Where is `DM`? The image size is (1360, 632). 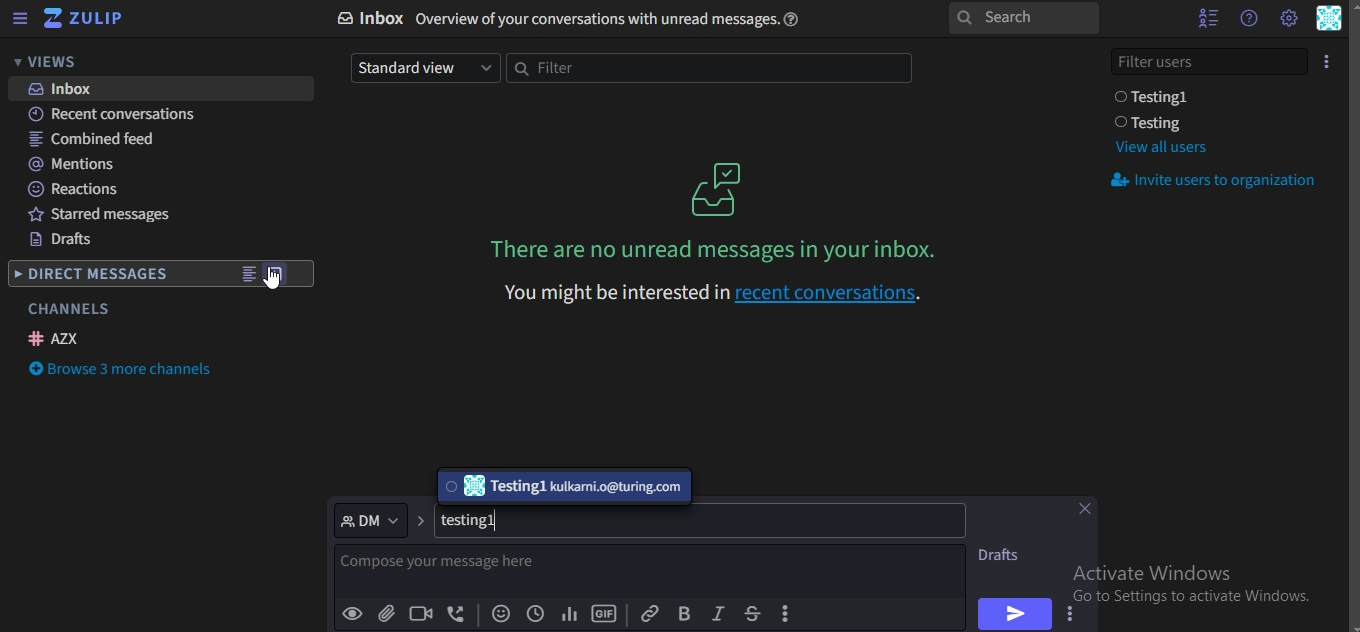 DM is located at coordinates (371, 519).